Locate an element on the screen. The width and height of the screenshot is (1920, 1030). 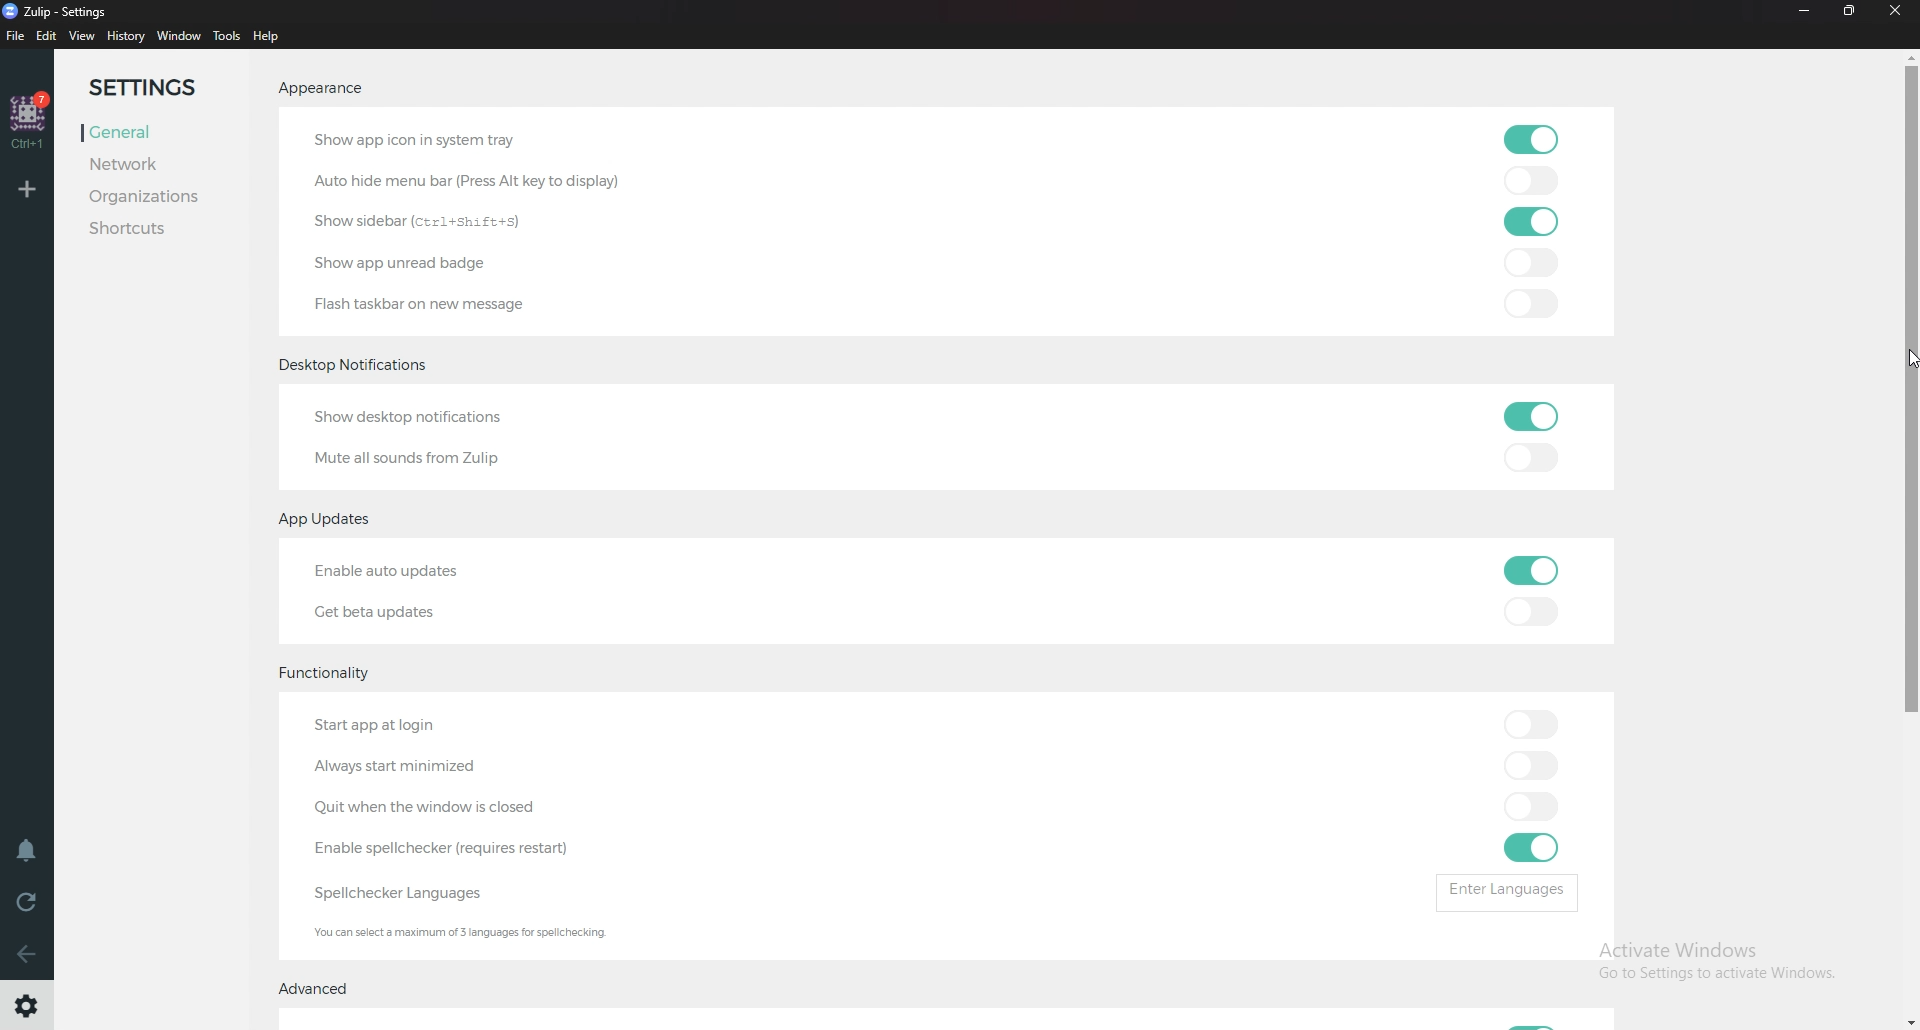
zulip is located at coordinates (53, 10).